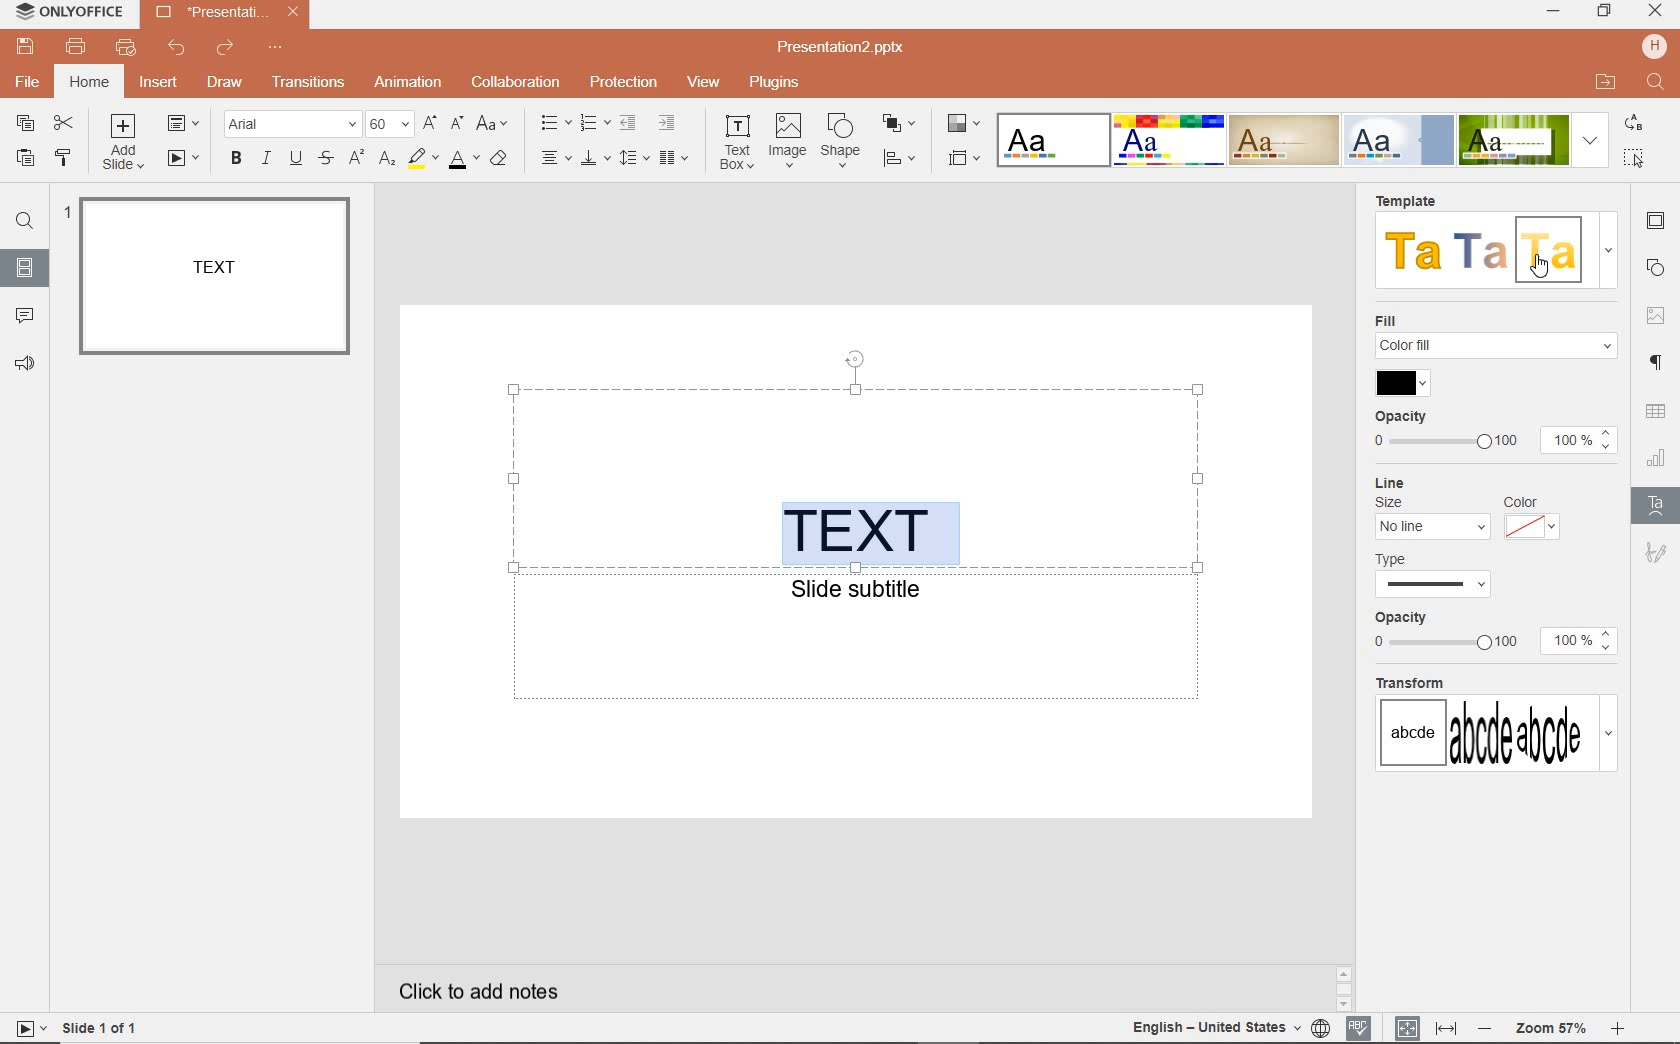  I want to click on CHART SETTINGS, so click(1657, 456).